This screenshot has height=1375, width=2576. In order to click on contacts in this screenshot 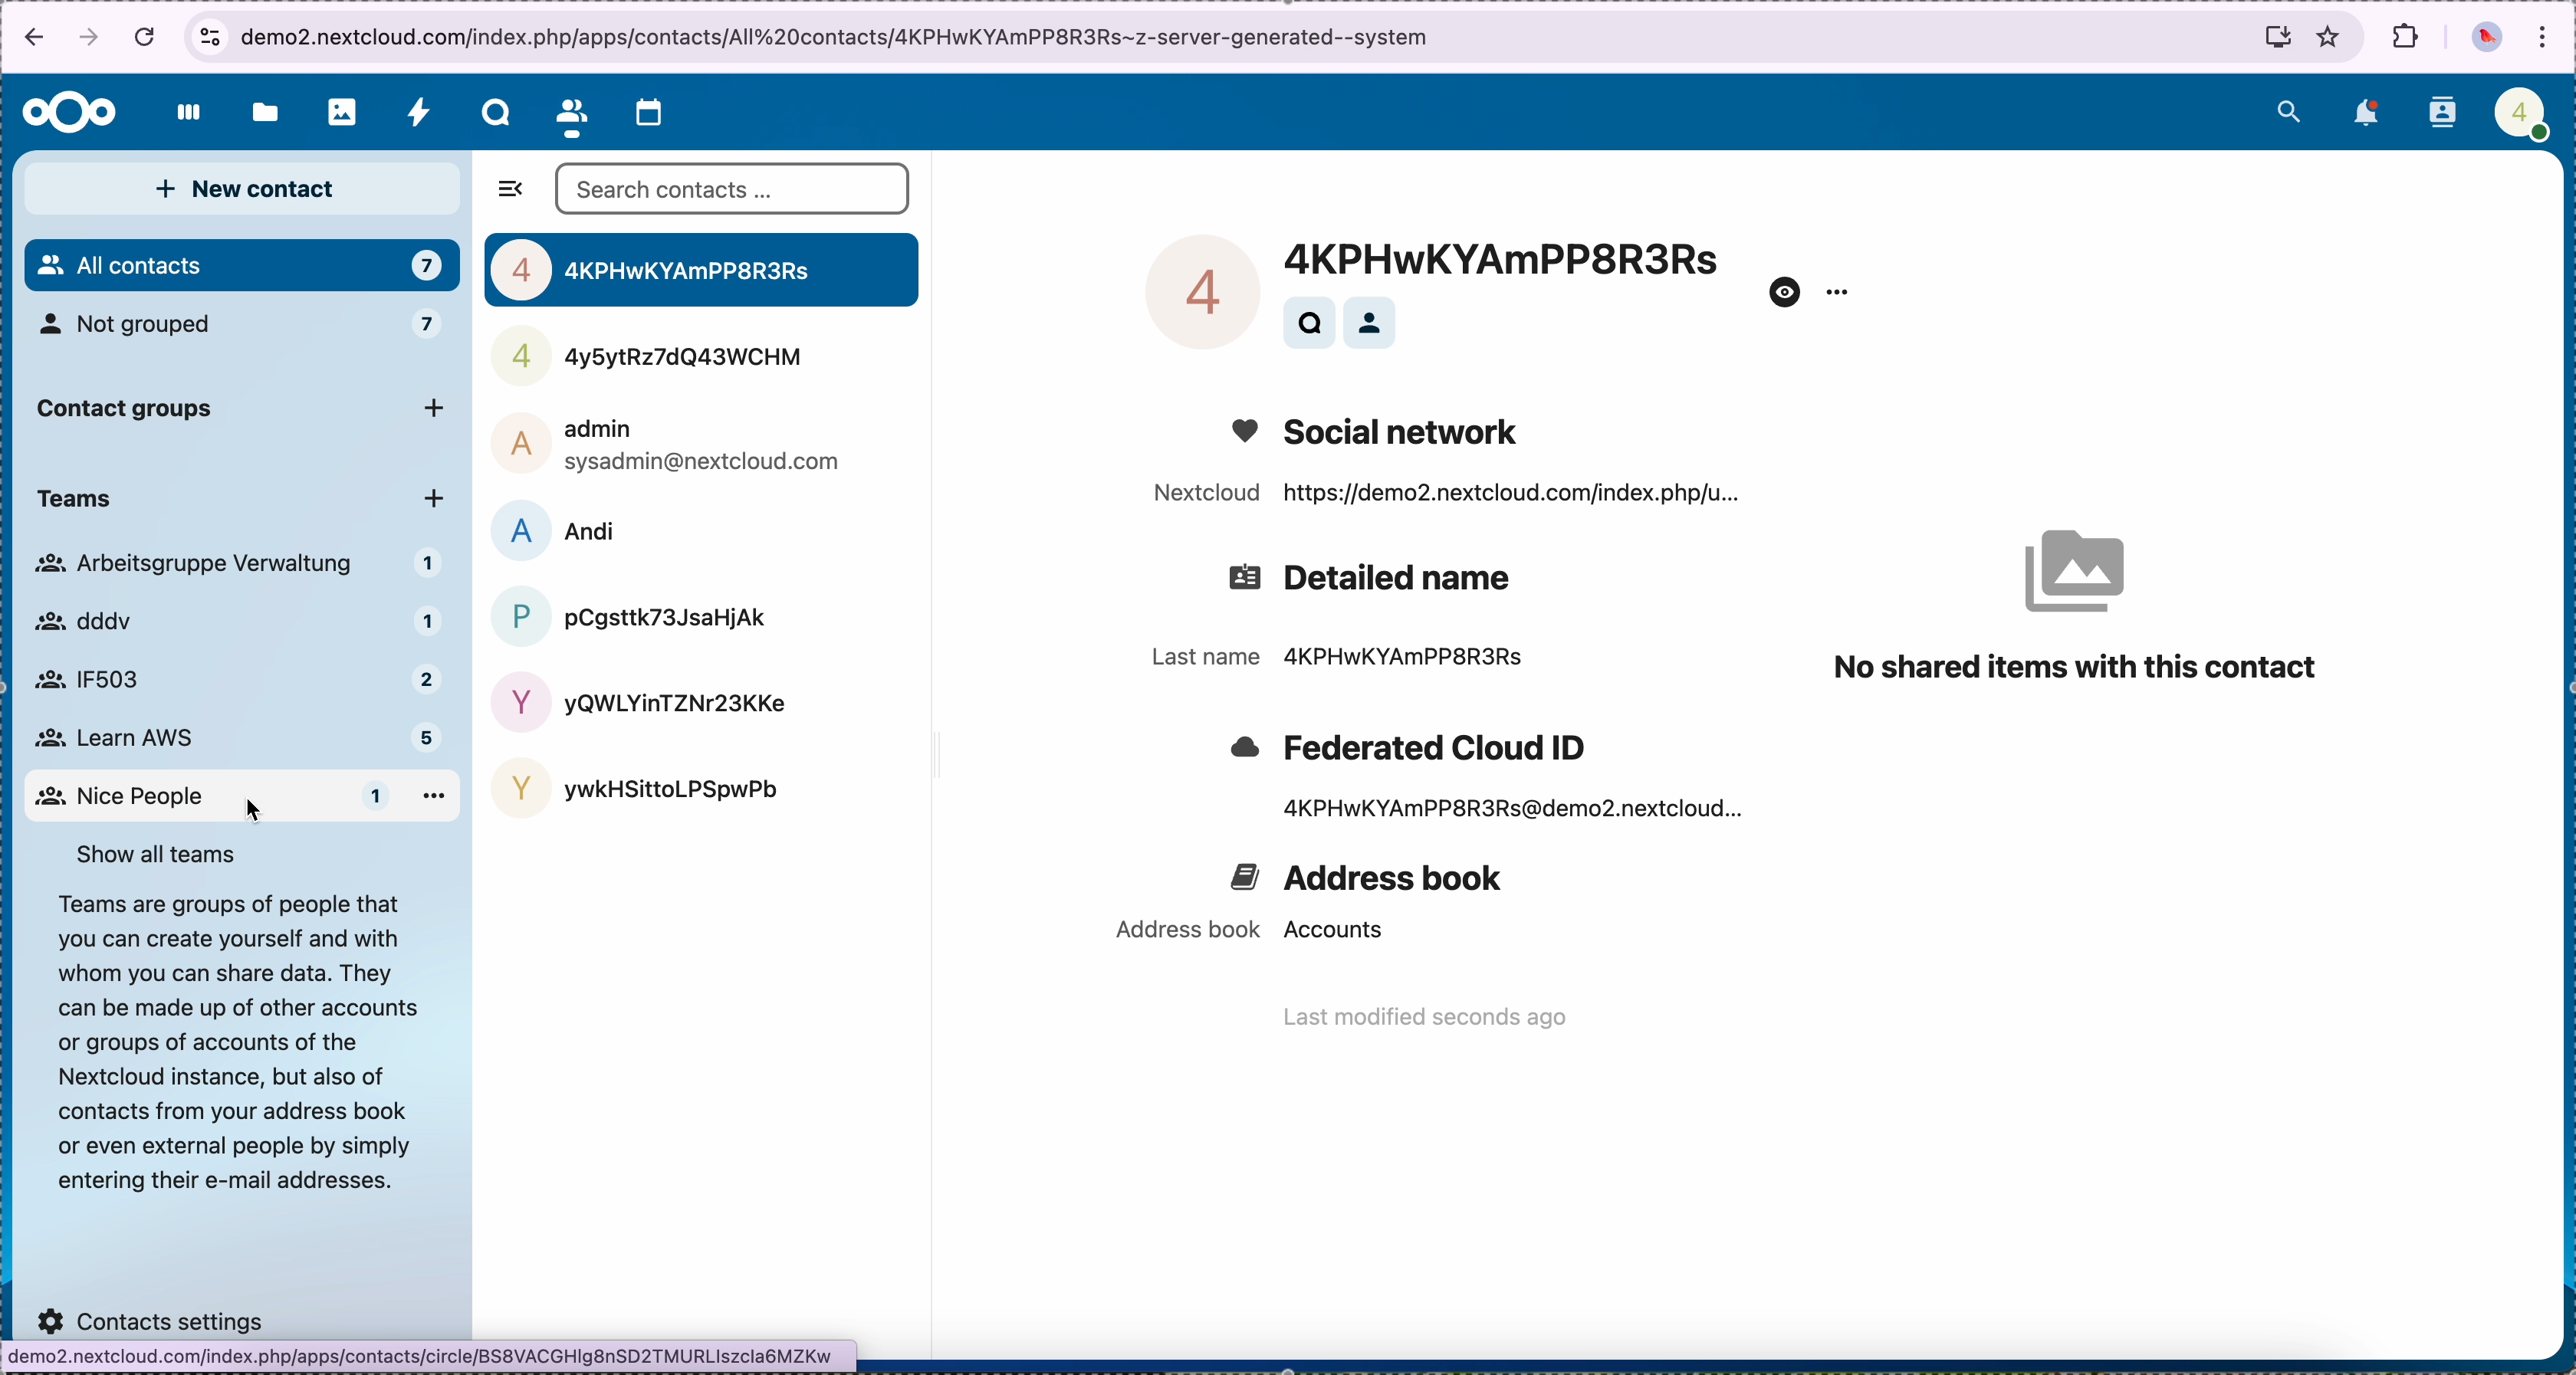, I will do `click(1373, 321)`.